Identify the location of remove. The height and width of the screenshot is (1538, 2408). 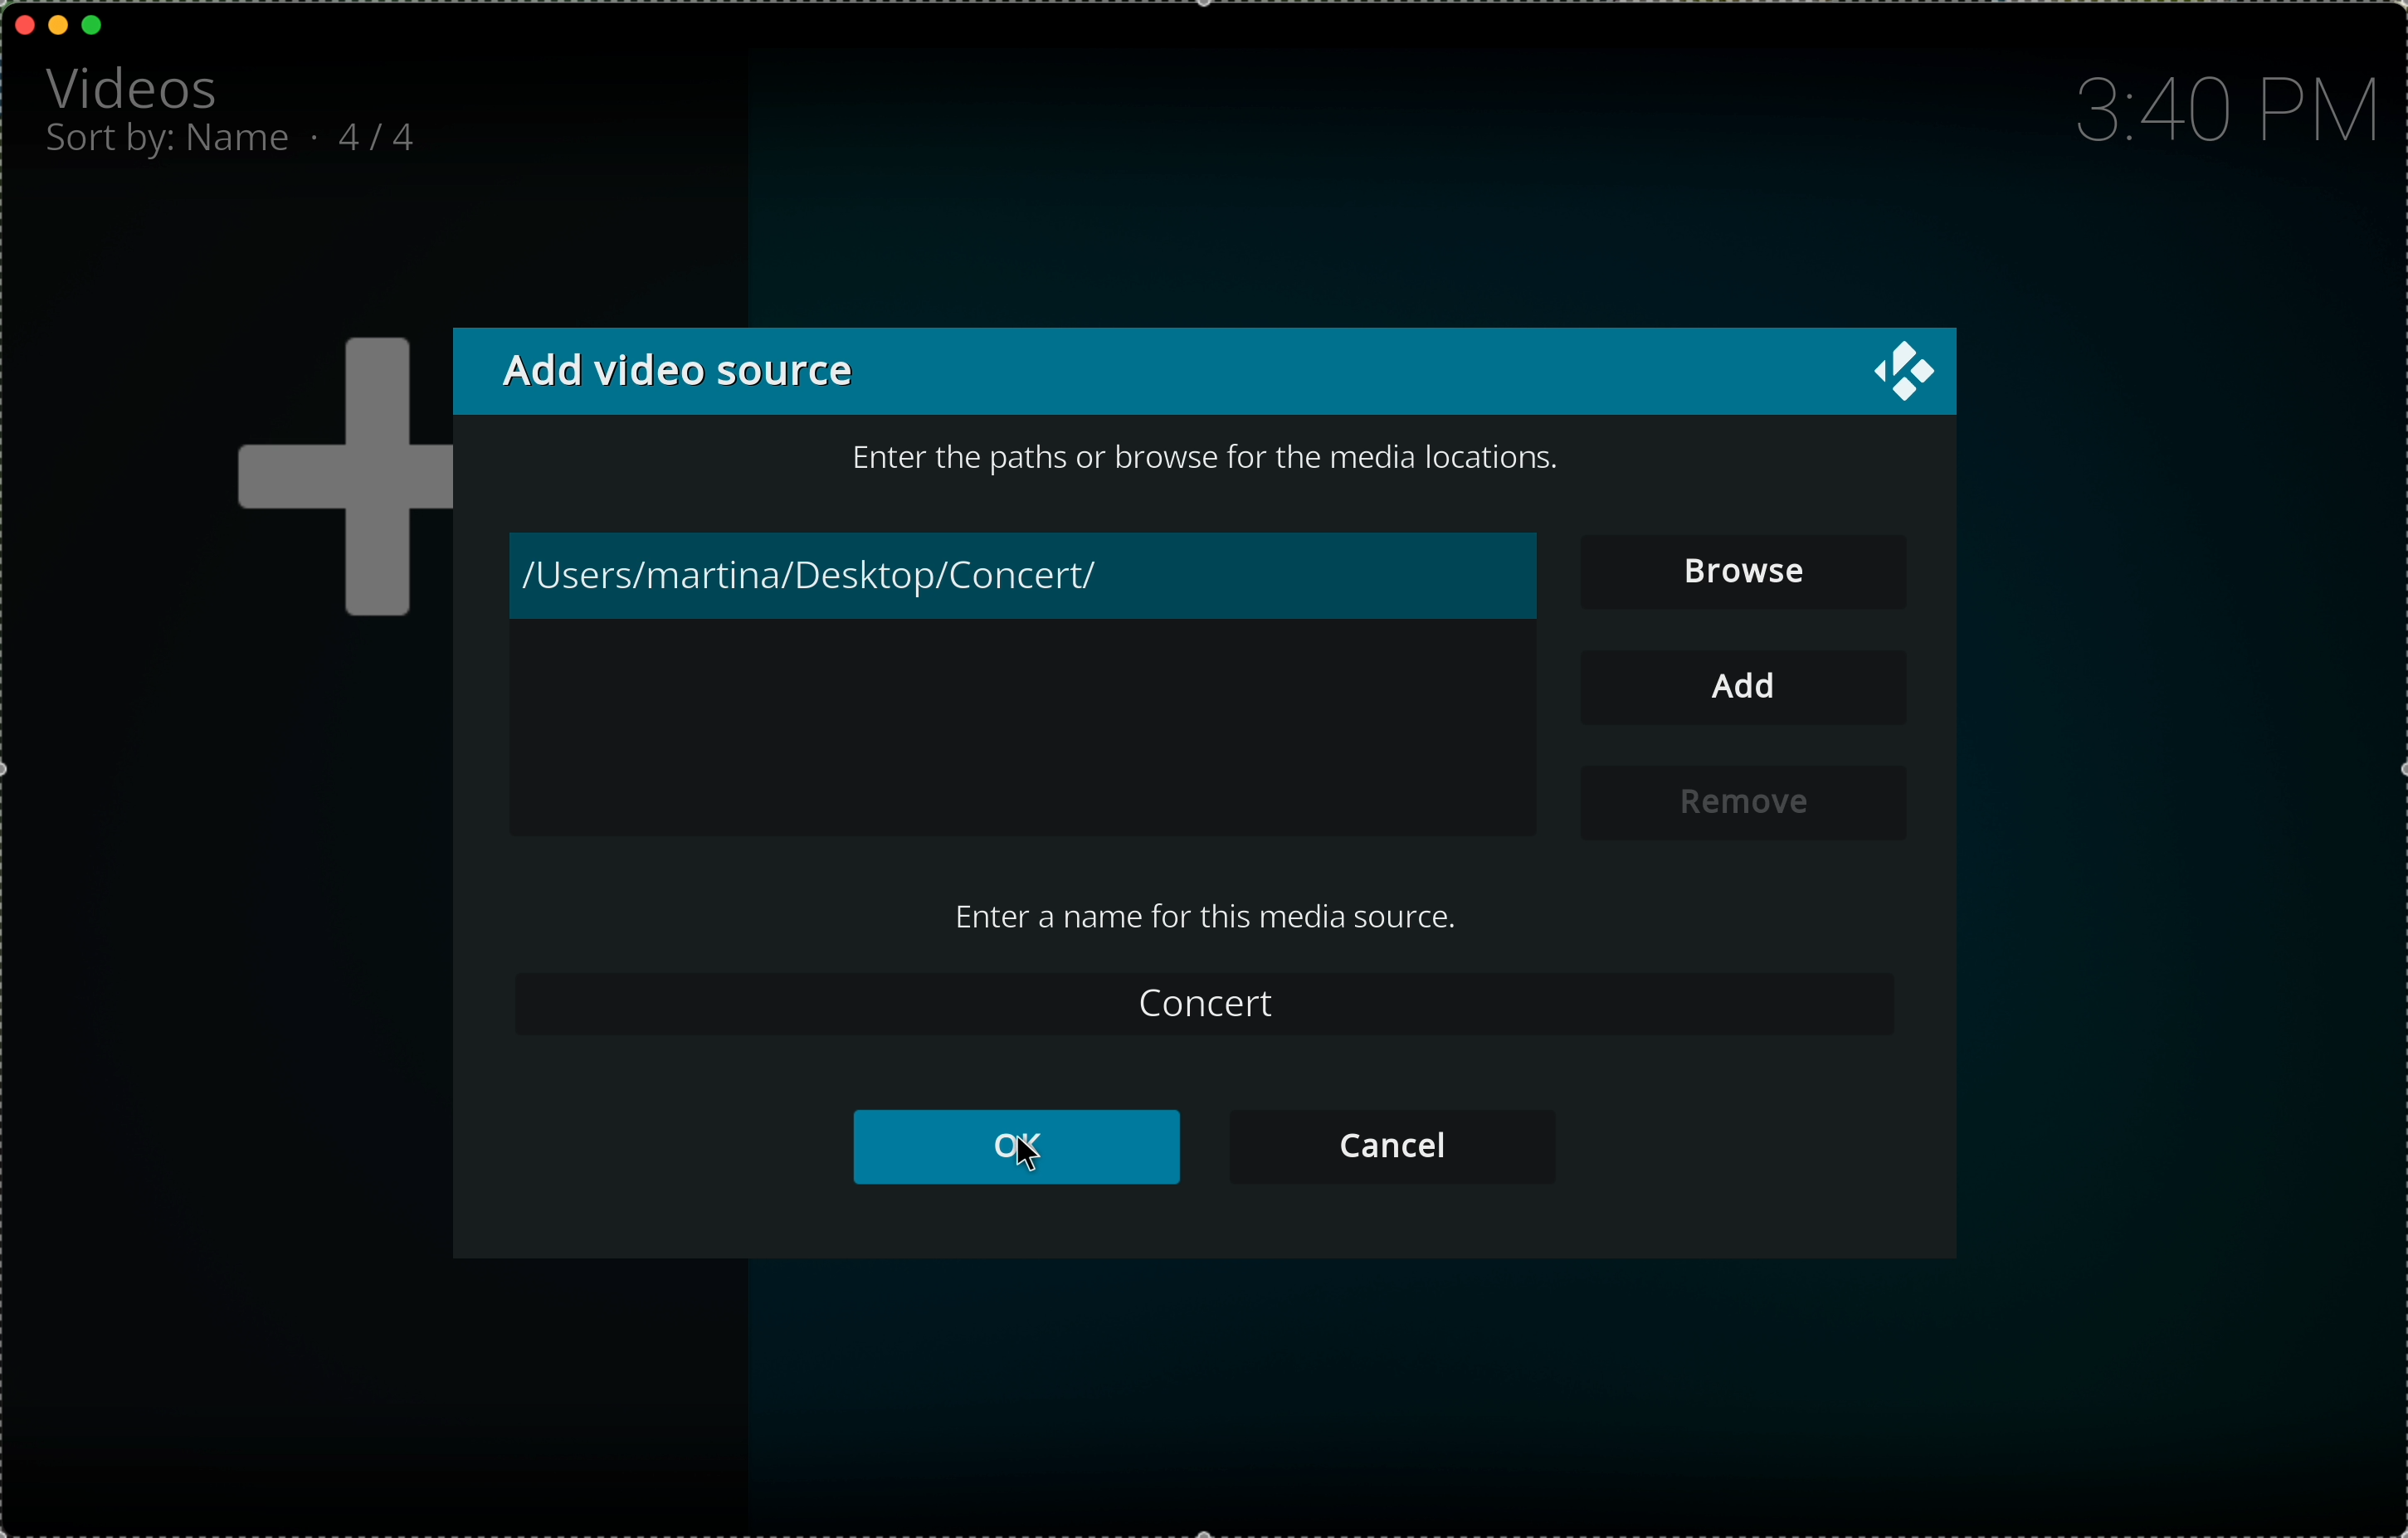
(1746, 802).